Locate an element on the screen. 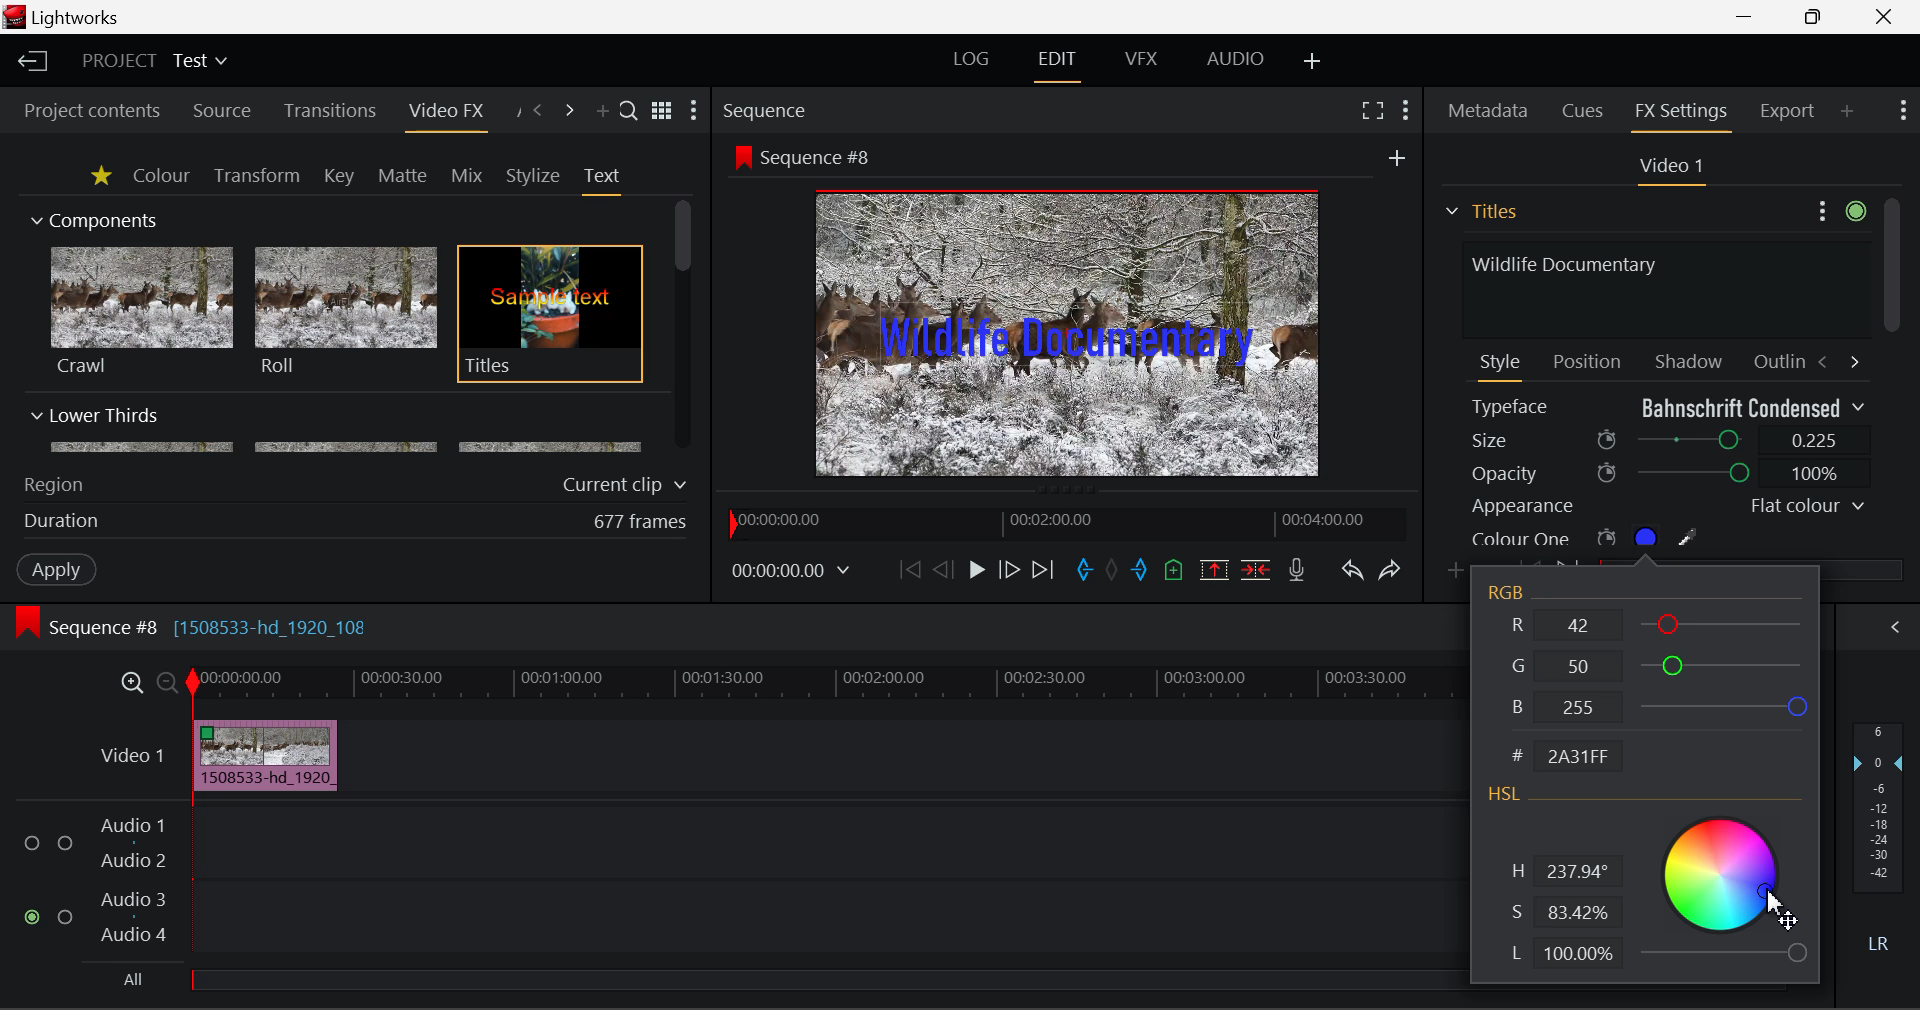 The width and height of the screenshot is (1920, 1010). Toggle list and title view is located at coordinates (664, 111).